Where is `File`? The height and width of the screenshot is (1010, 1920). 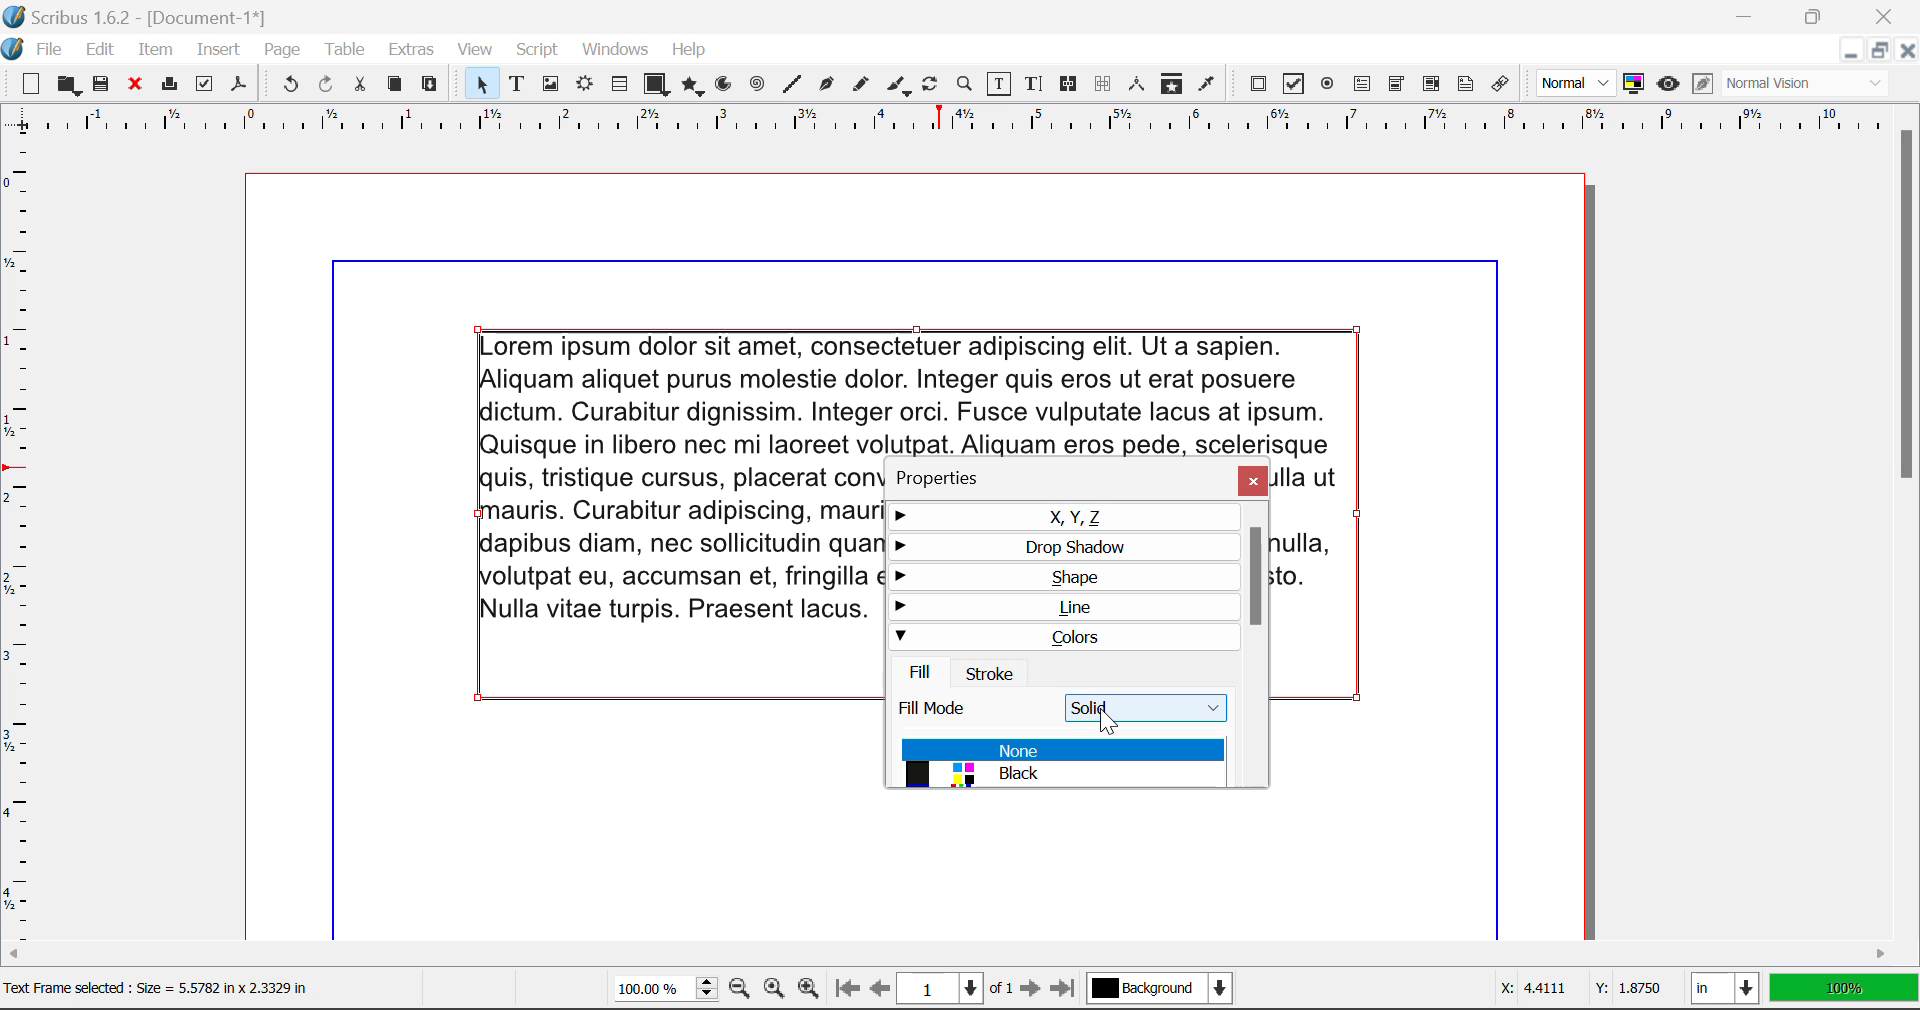 File is located at coordinates (50, 52).